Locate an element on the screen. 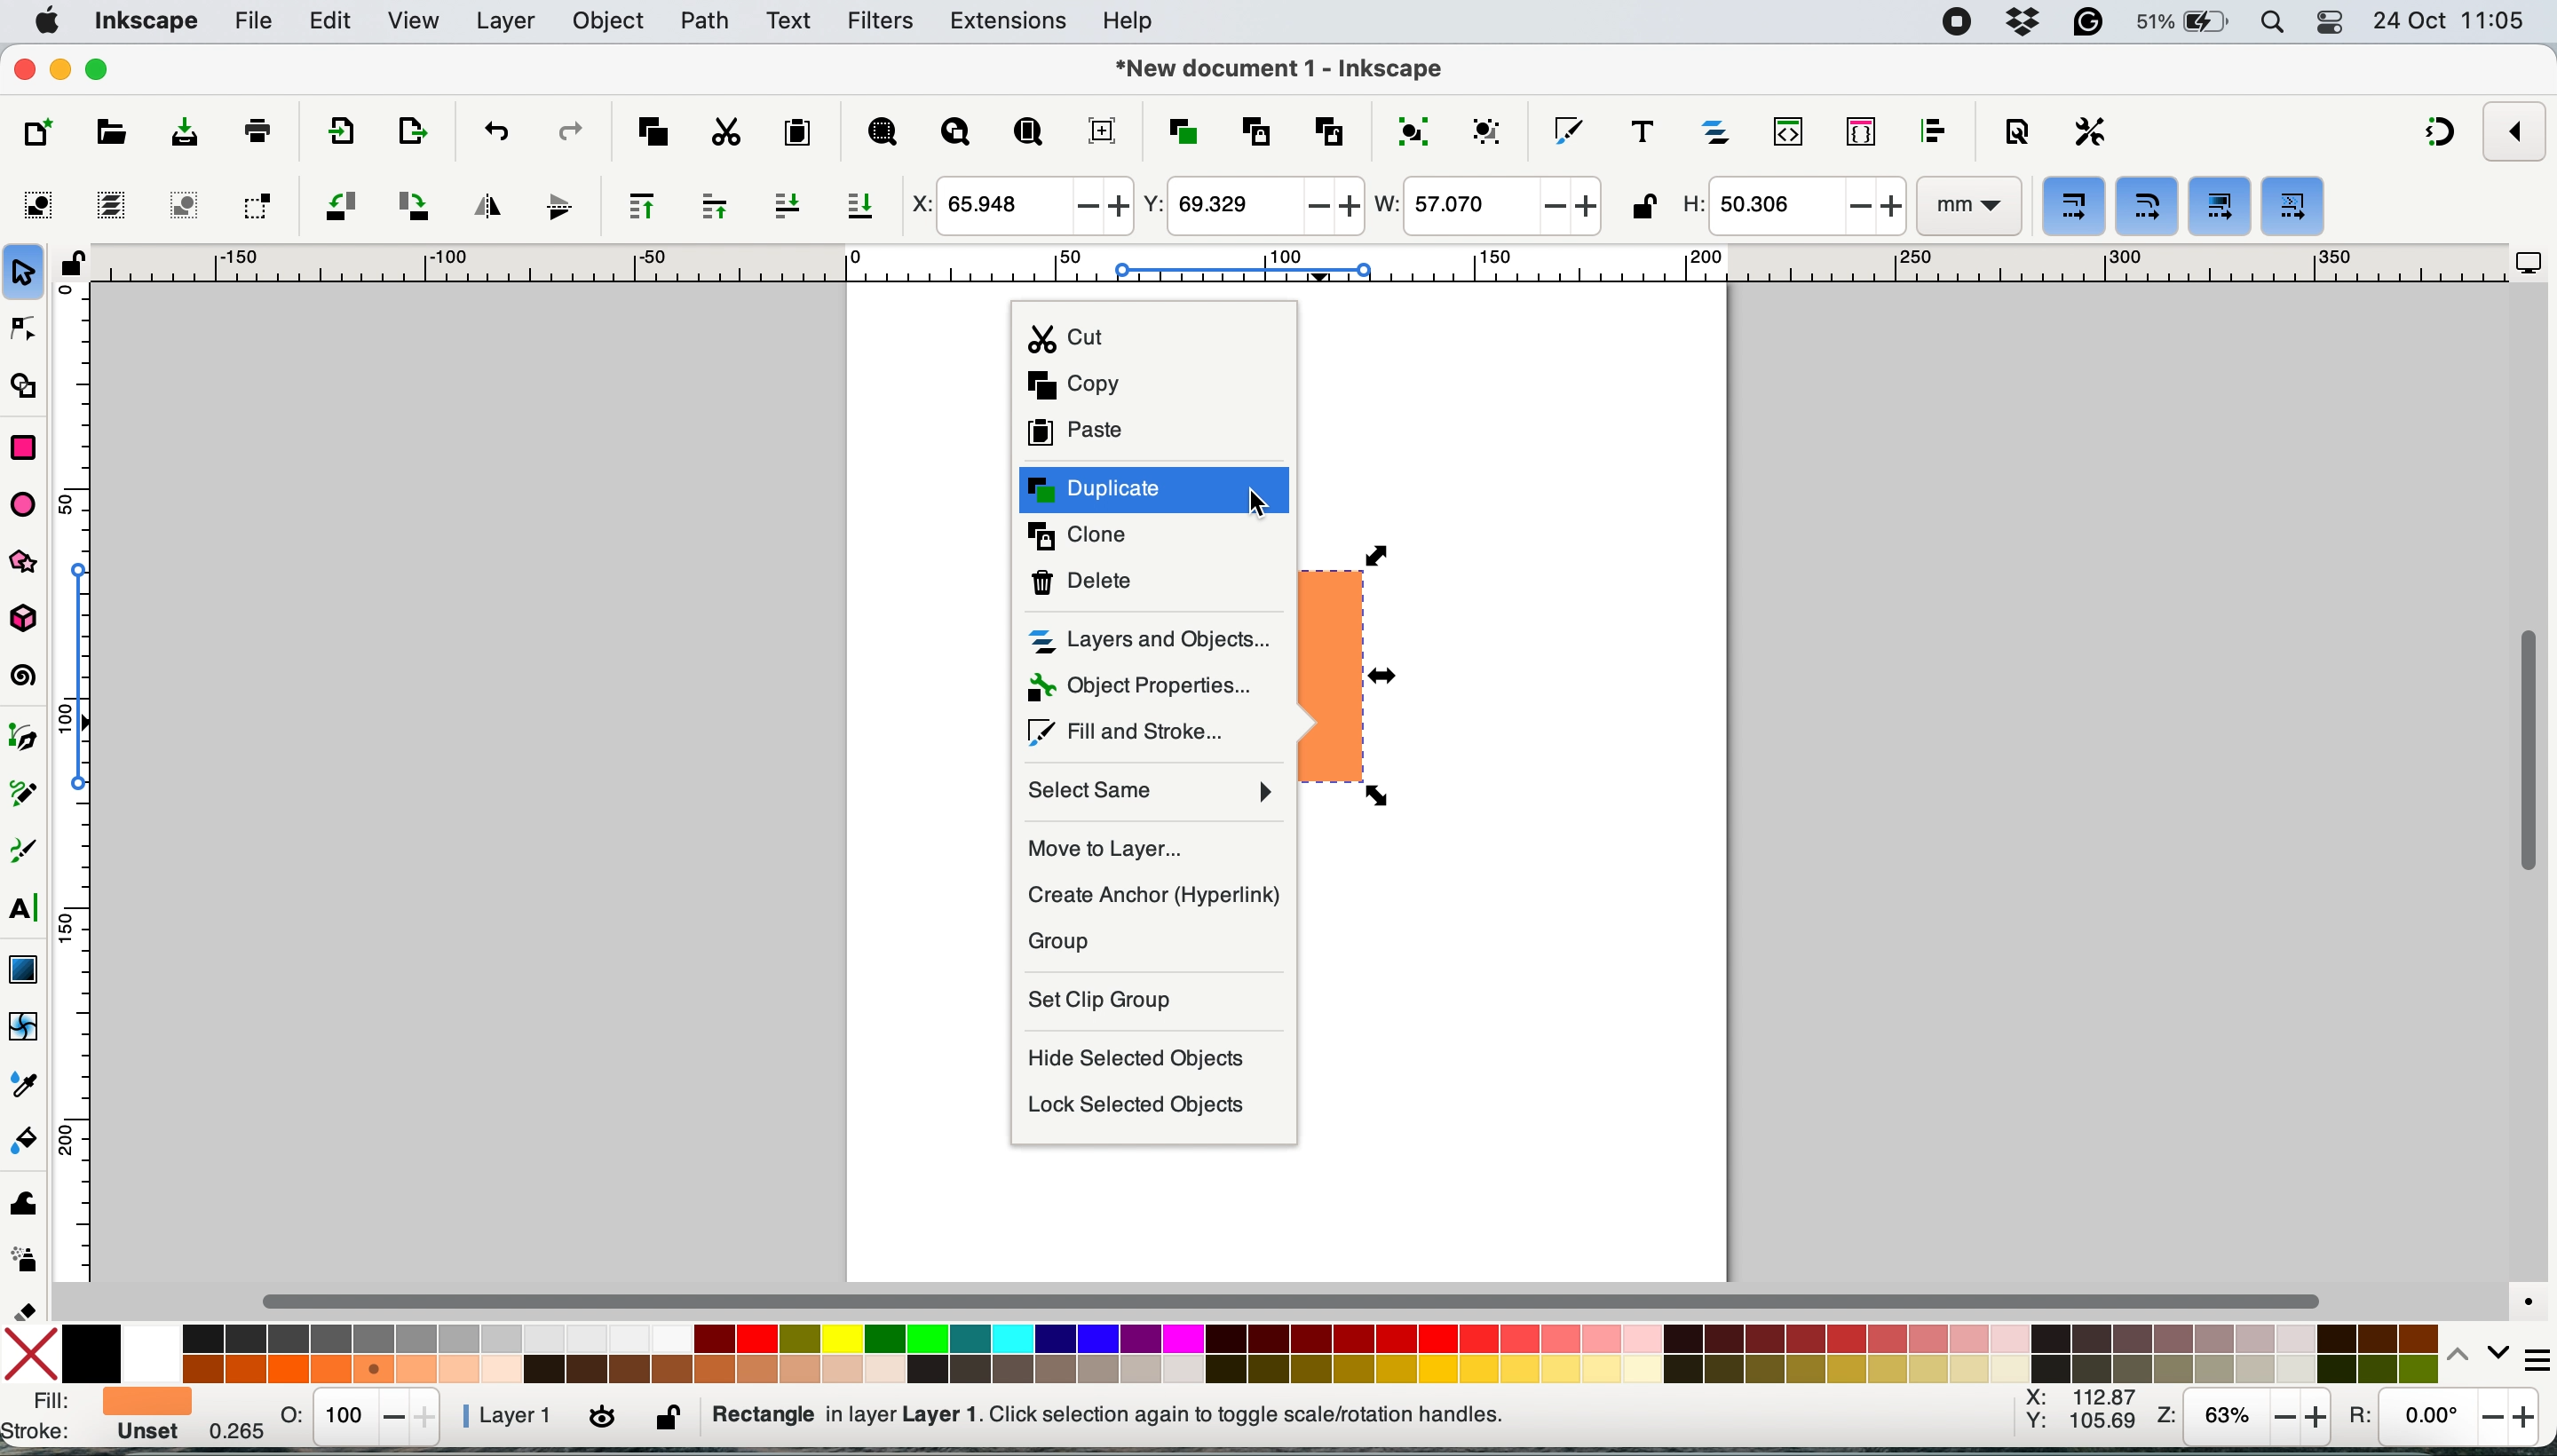 The width and height of the screenshot is (2557, 1456). object rotate 90 is located at coordinates (411, 204).